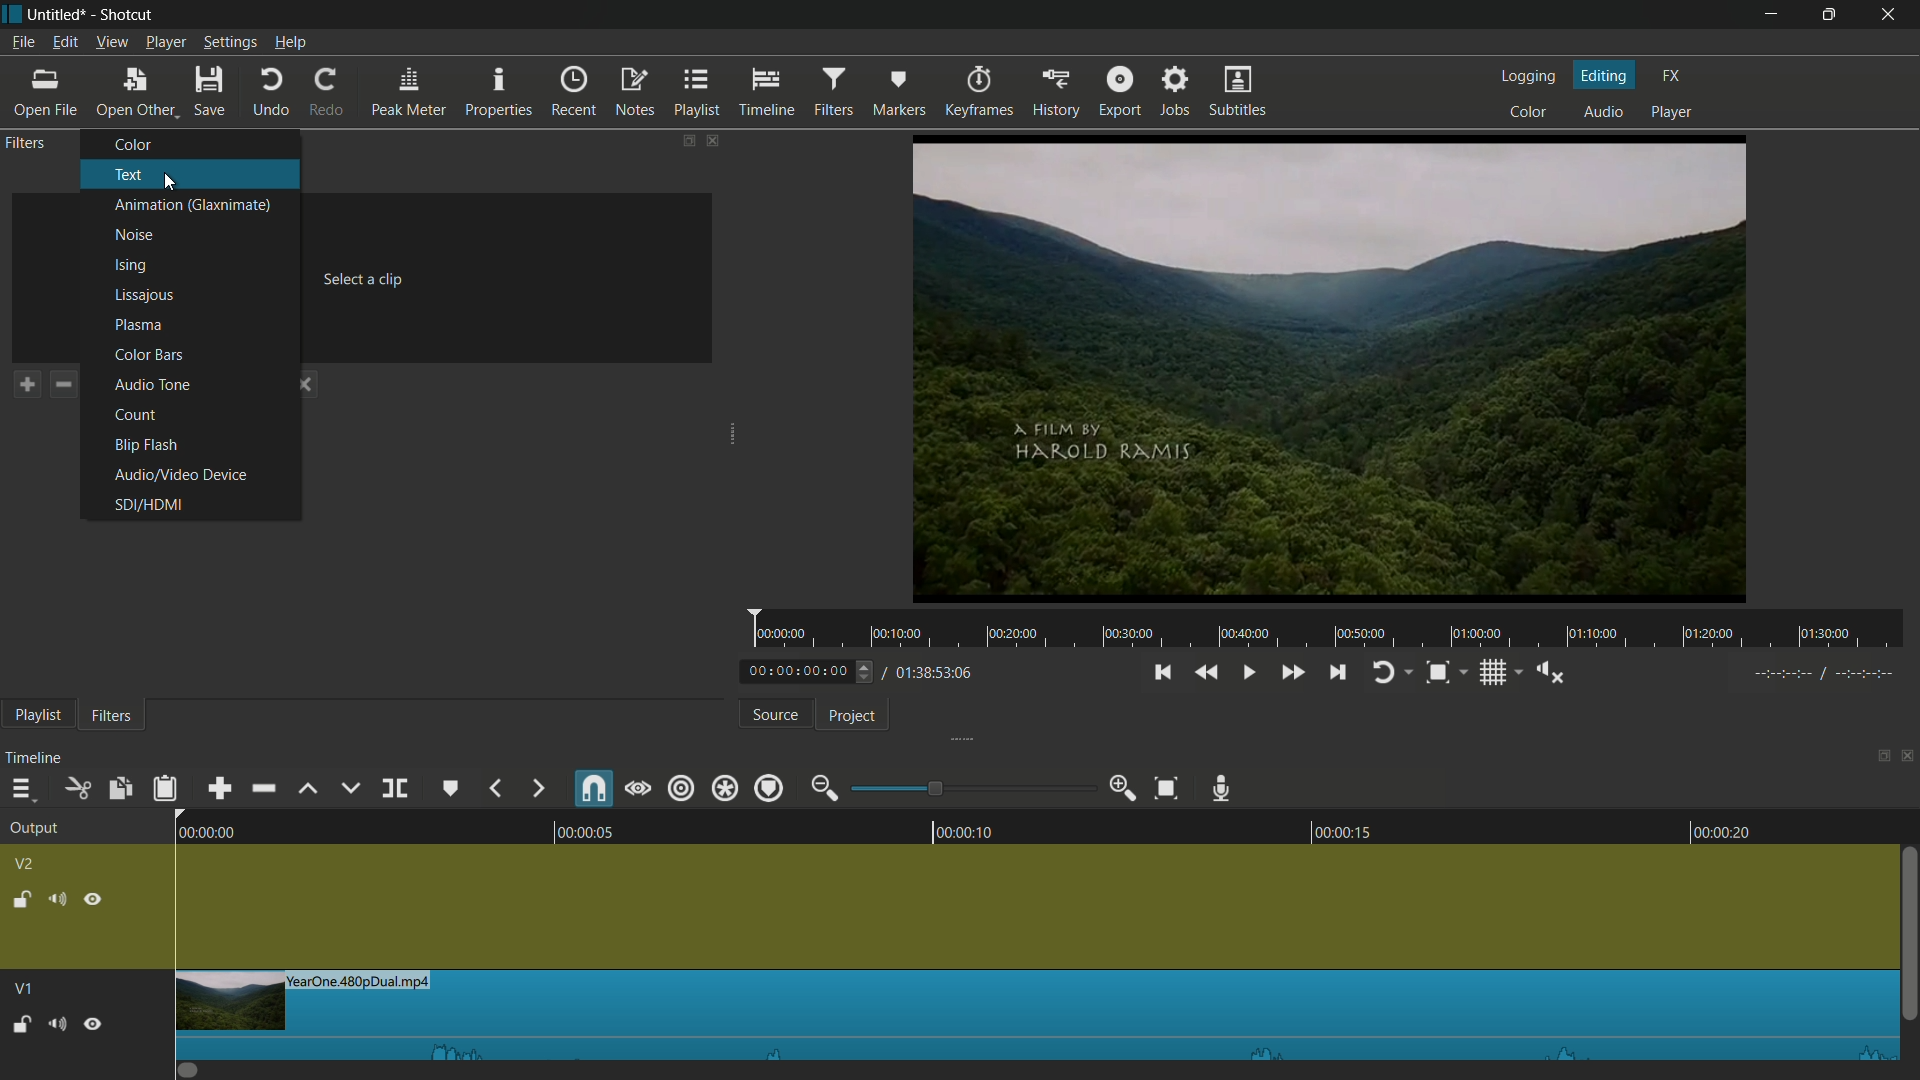  Describe the element at coordinates (501, 93) in the screenshot. I see `properties` at that location.